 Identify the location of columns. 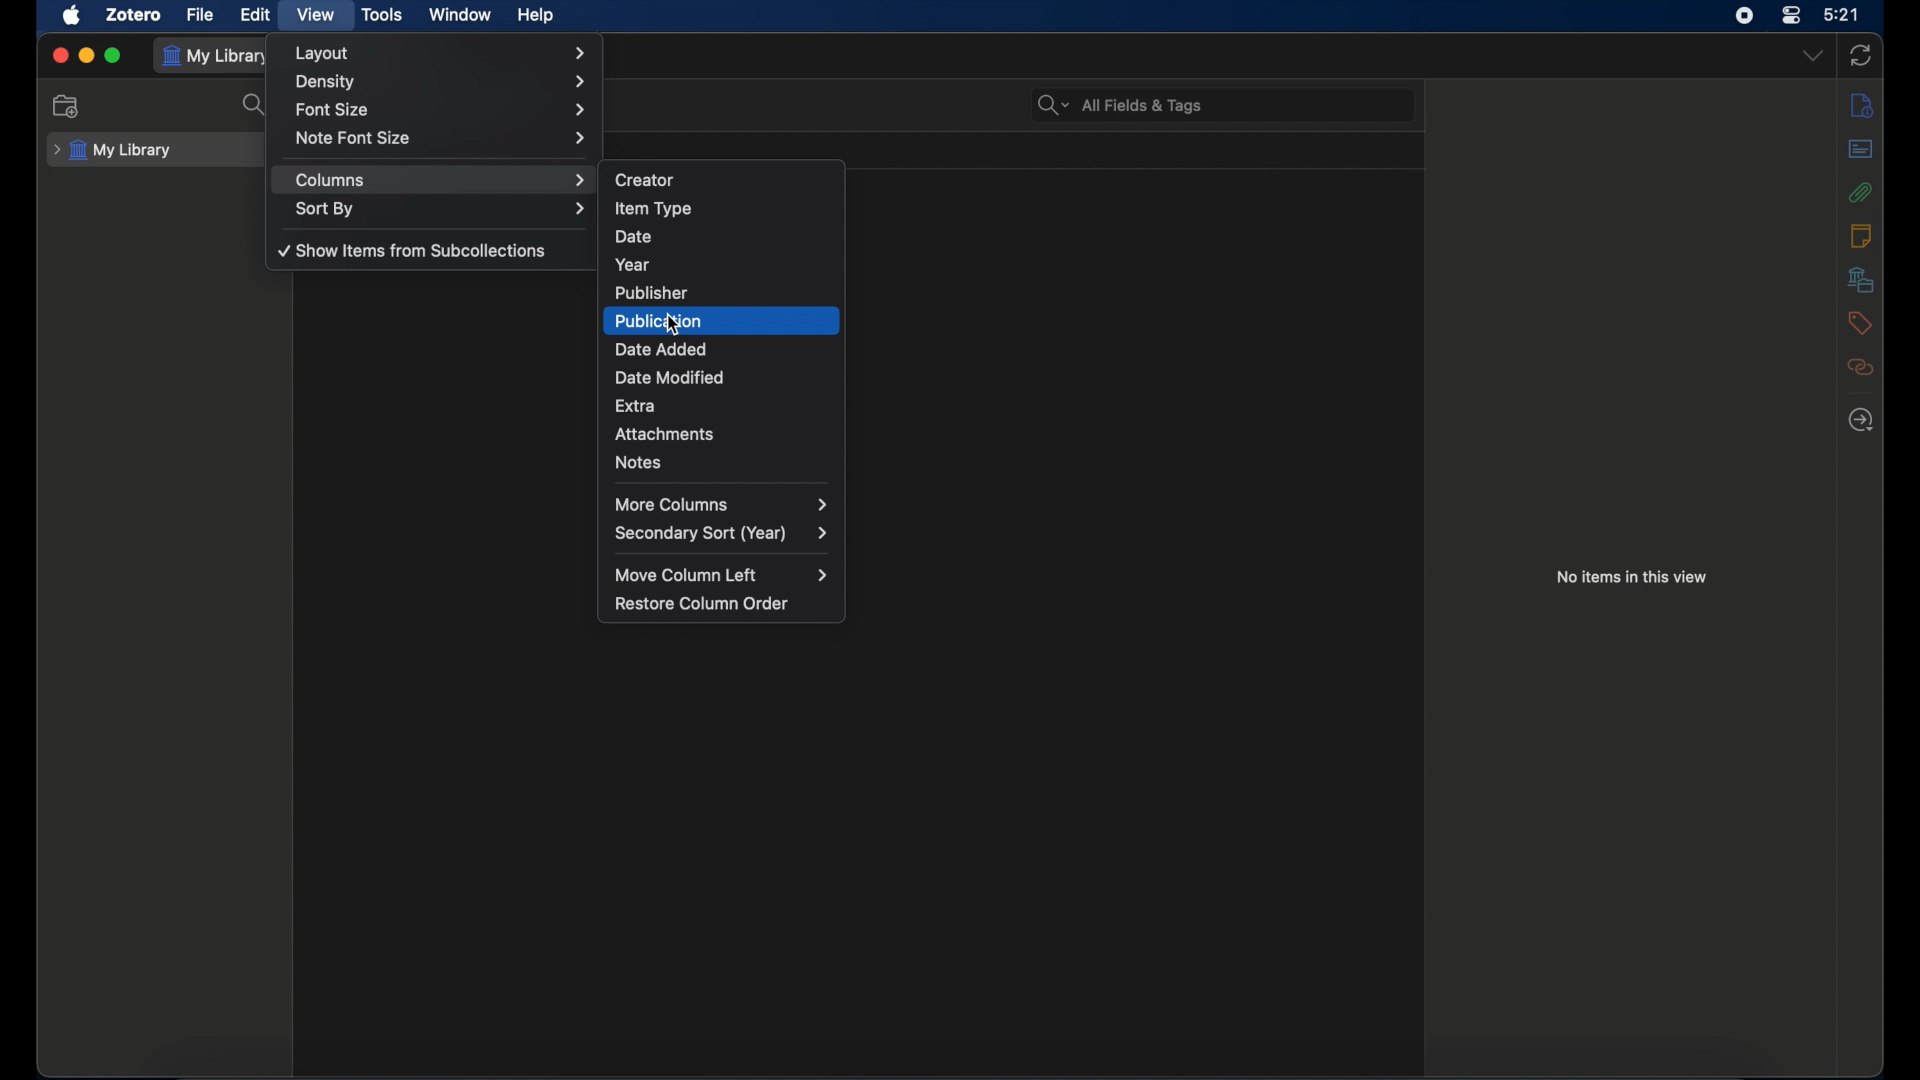
(443, 180).